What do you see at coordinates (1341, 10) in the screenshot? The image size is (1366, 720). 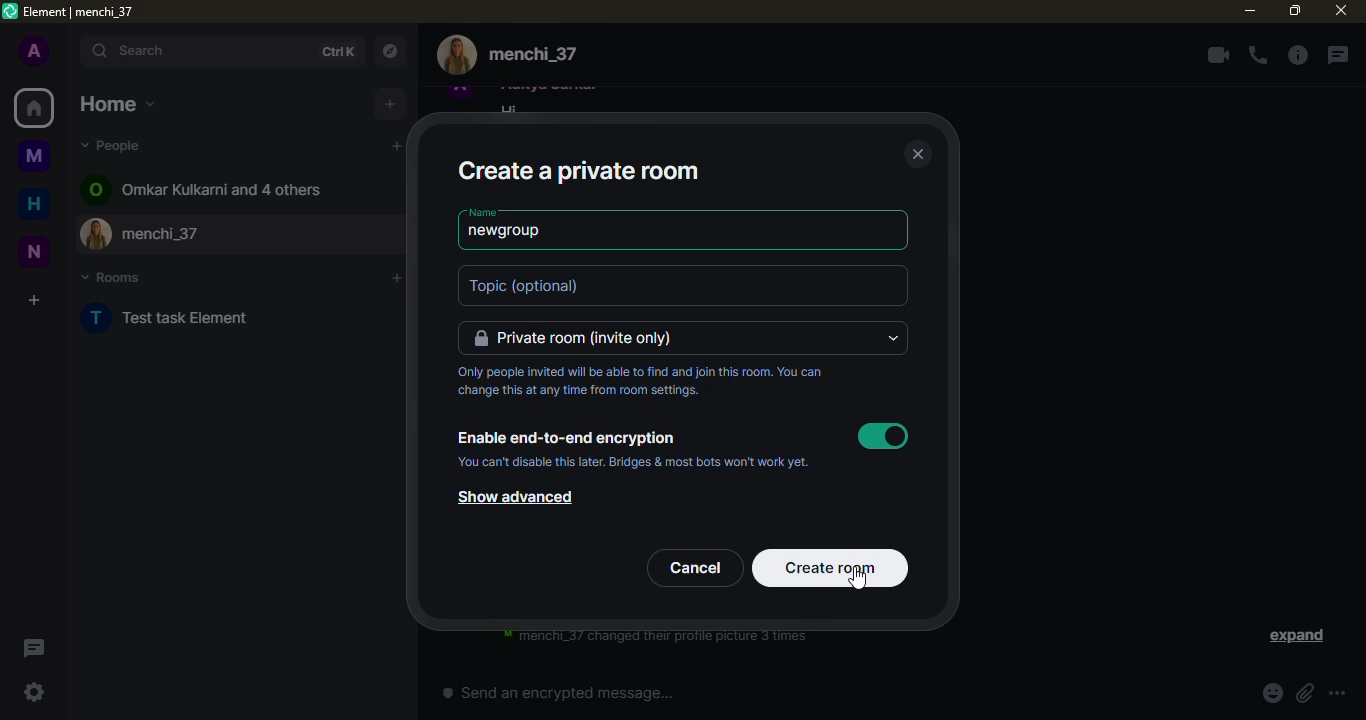 I see `close` at bounding box center [1341, 10].